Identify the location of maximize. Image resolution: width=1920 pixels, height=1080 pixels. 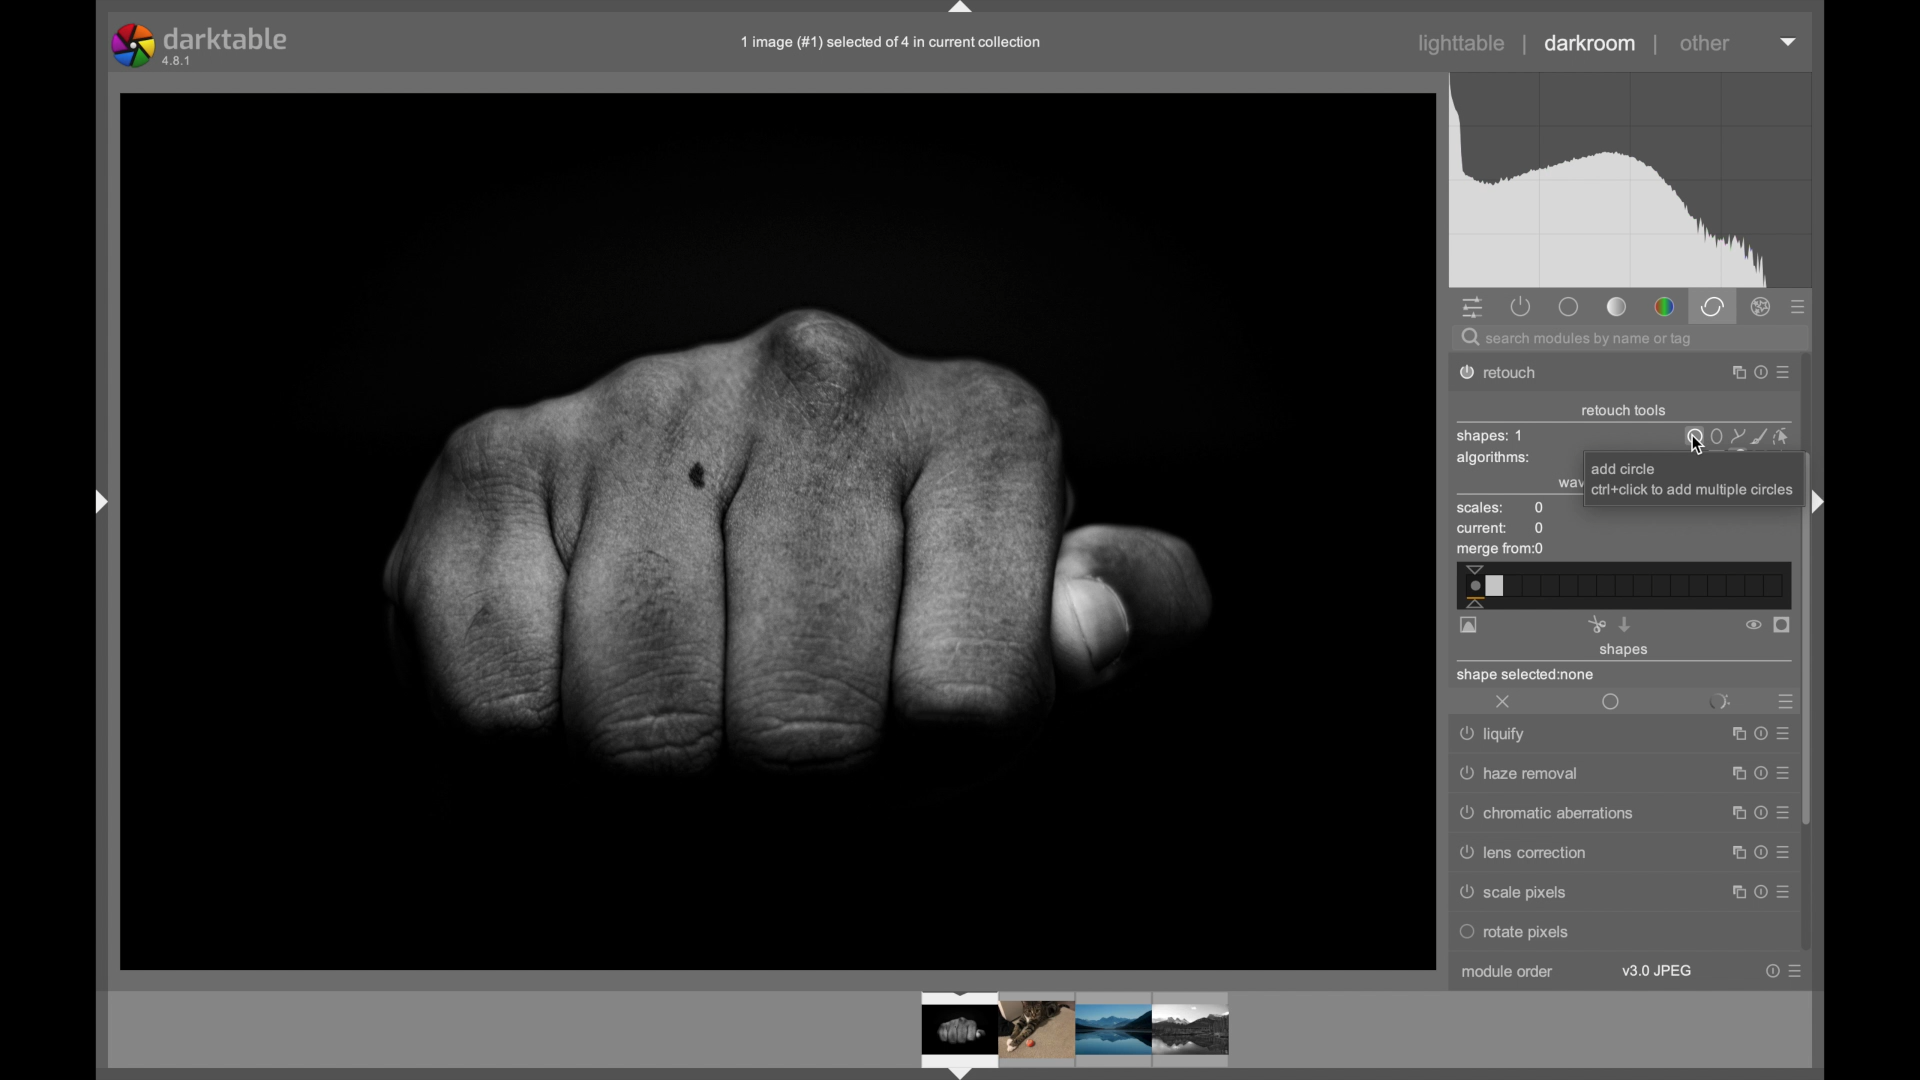
(1733, 852).